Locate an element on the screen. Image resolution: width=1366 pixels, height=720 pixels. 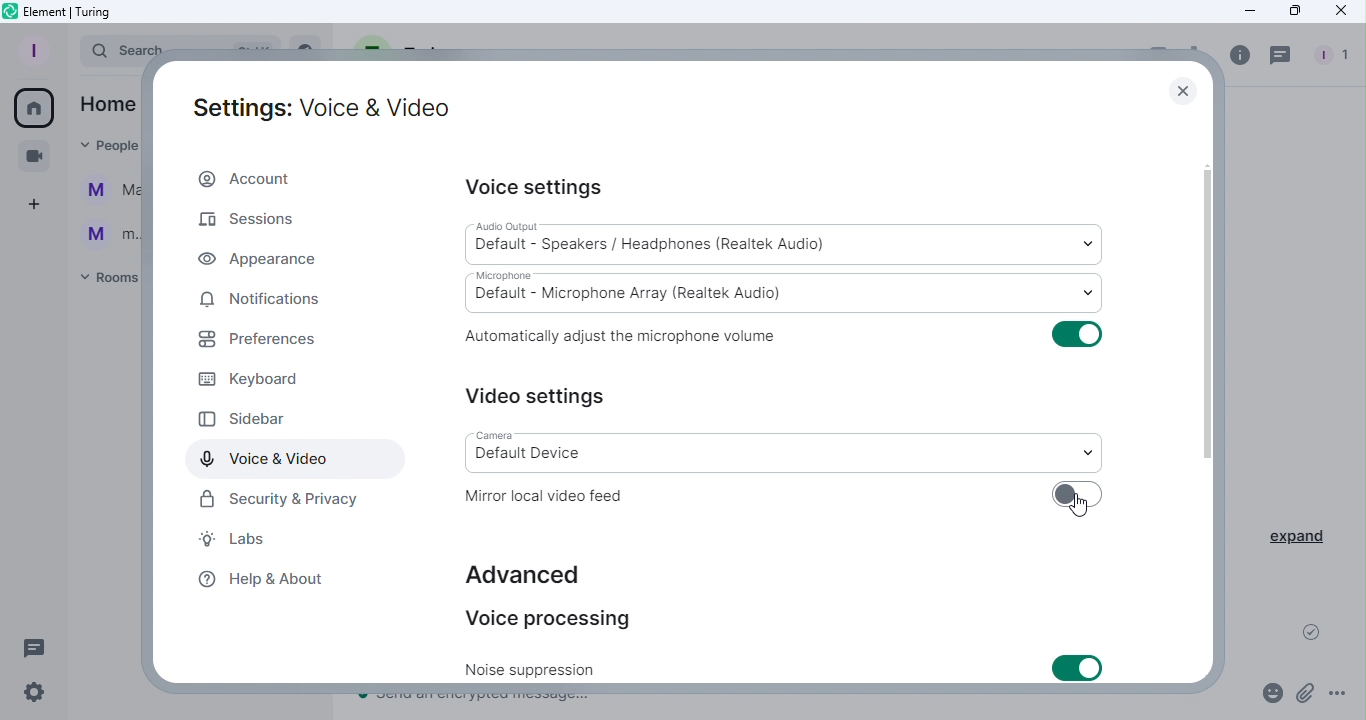
Labs is located at coordinates (229, 540).